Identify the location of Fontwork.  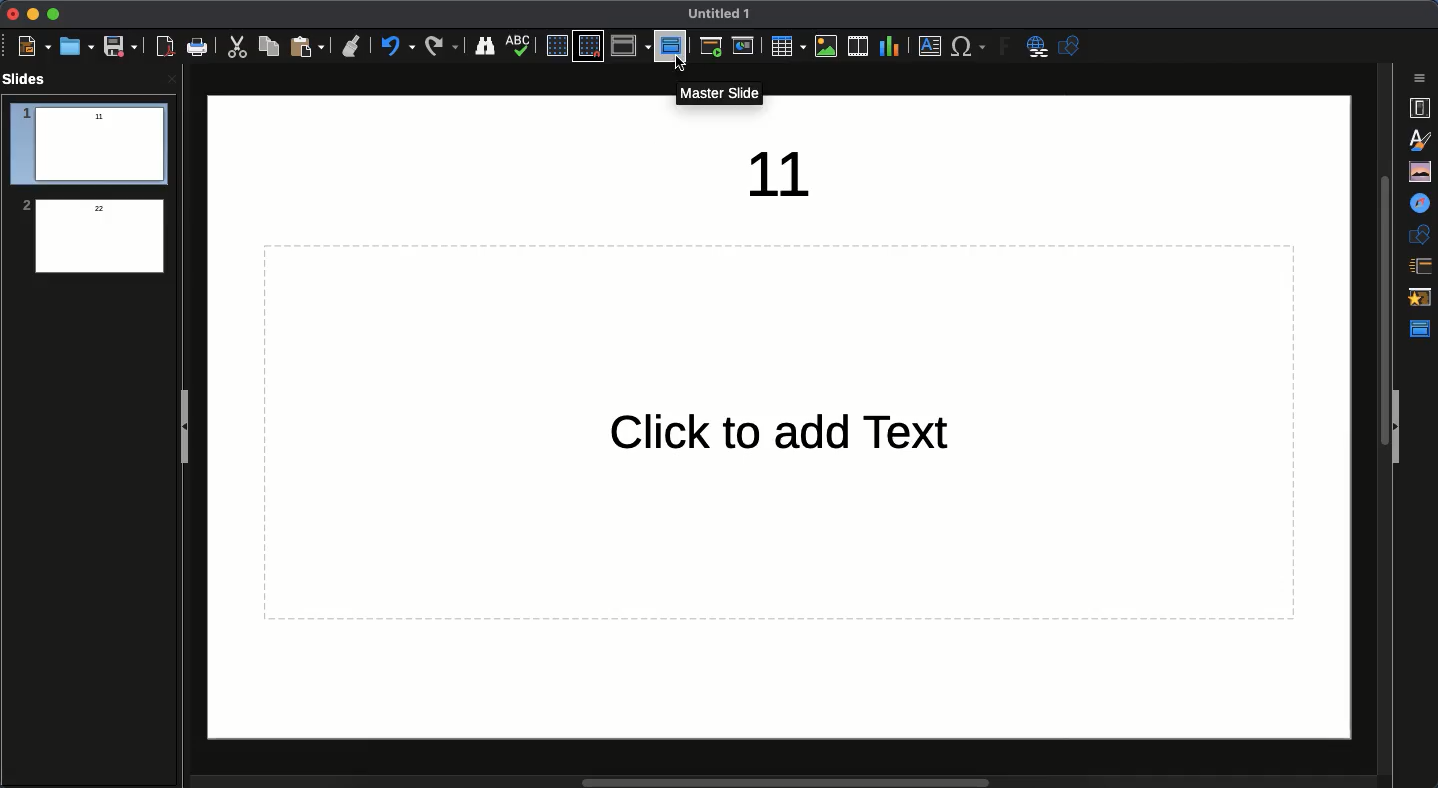
(1006, 49).